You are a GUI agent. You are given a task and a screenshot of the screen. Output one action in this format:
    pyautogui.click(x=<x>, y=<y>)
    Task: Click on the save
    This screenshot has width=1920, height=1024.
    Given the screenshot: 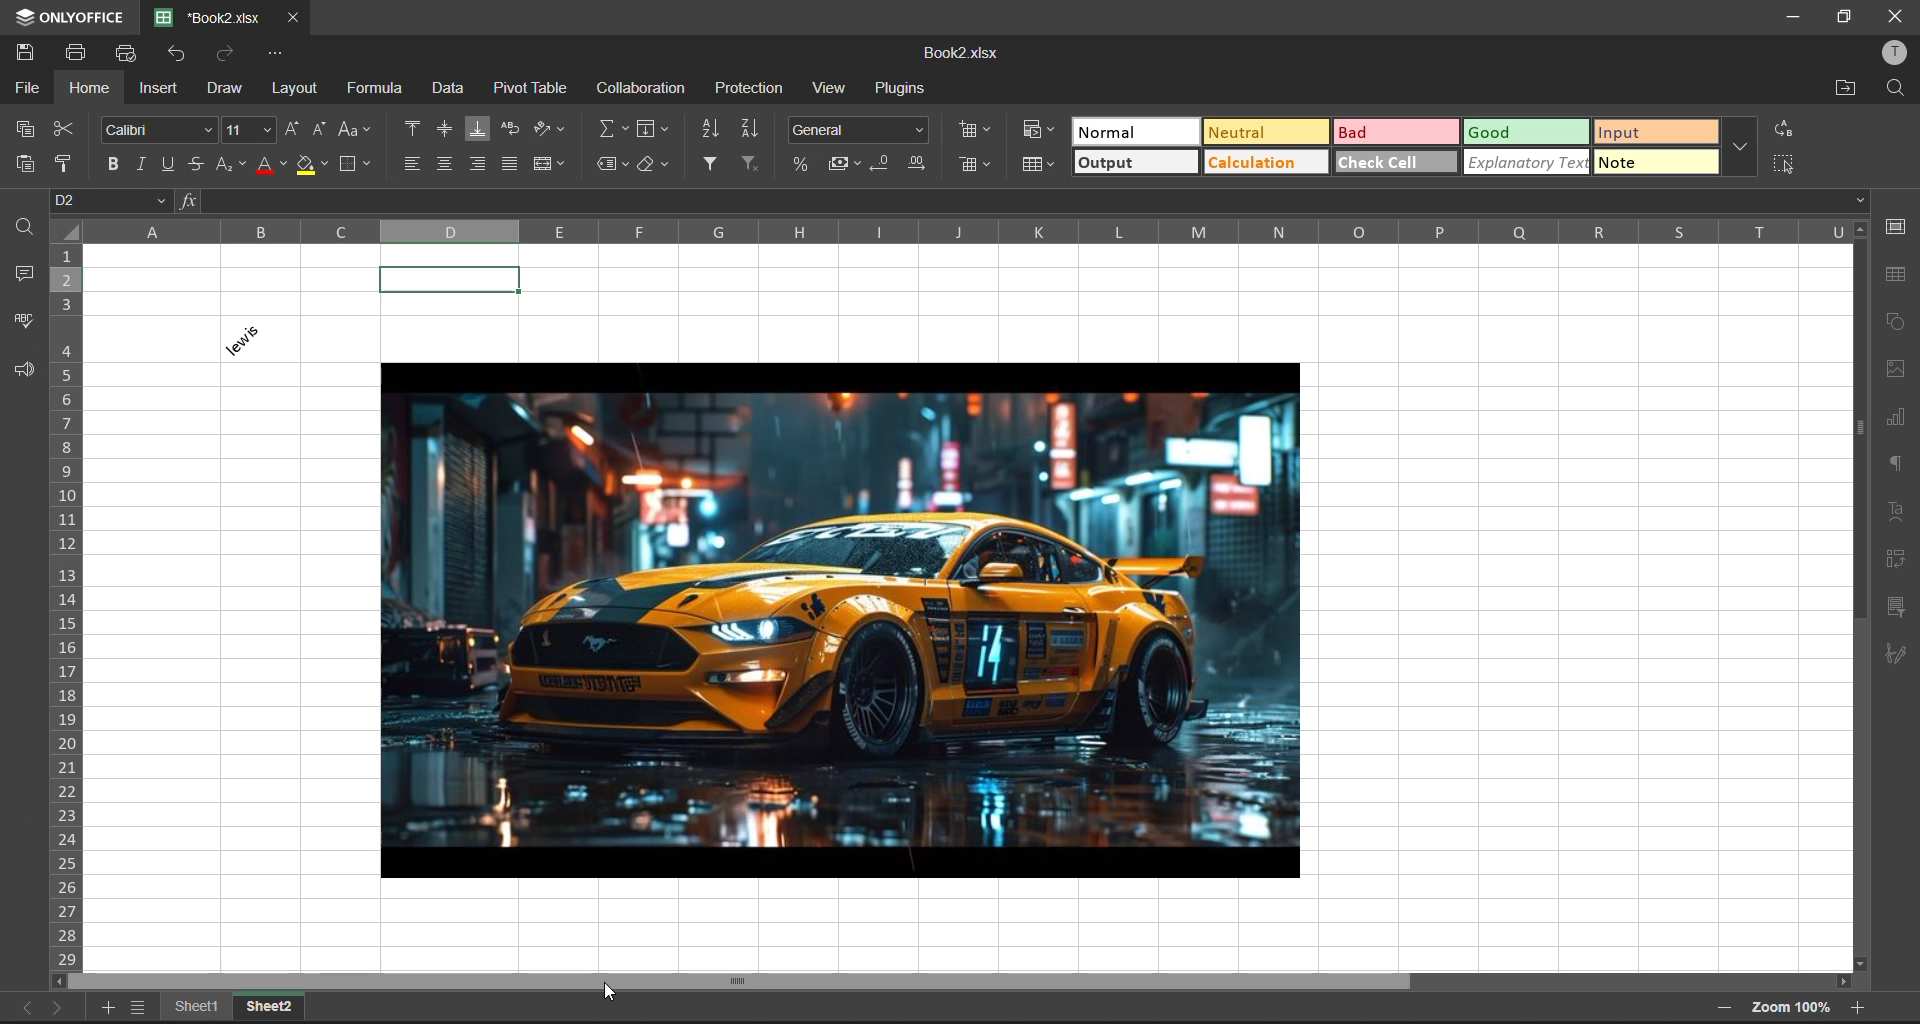 What is the action you would take?
    pyautogui.click(x=32, y=56)
    